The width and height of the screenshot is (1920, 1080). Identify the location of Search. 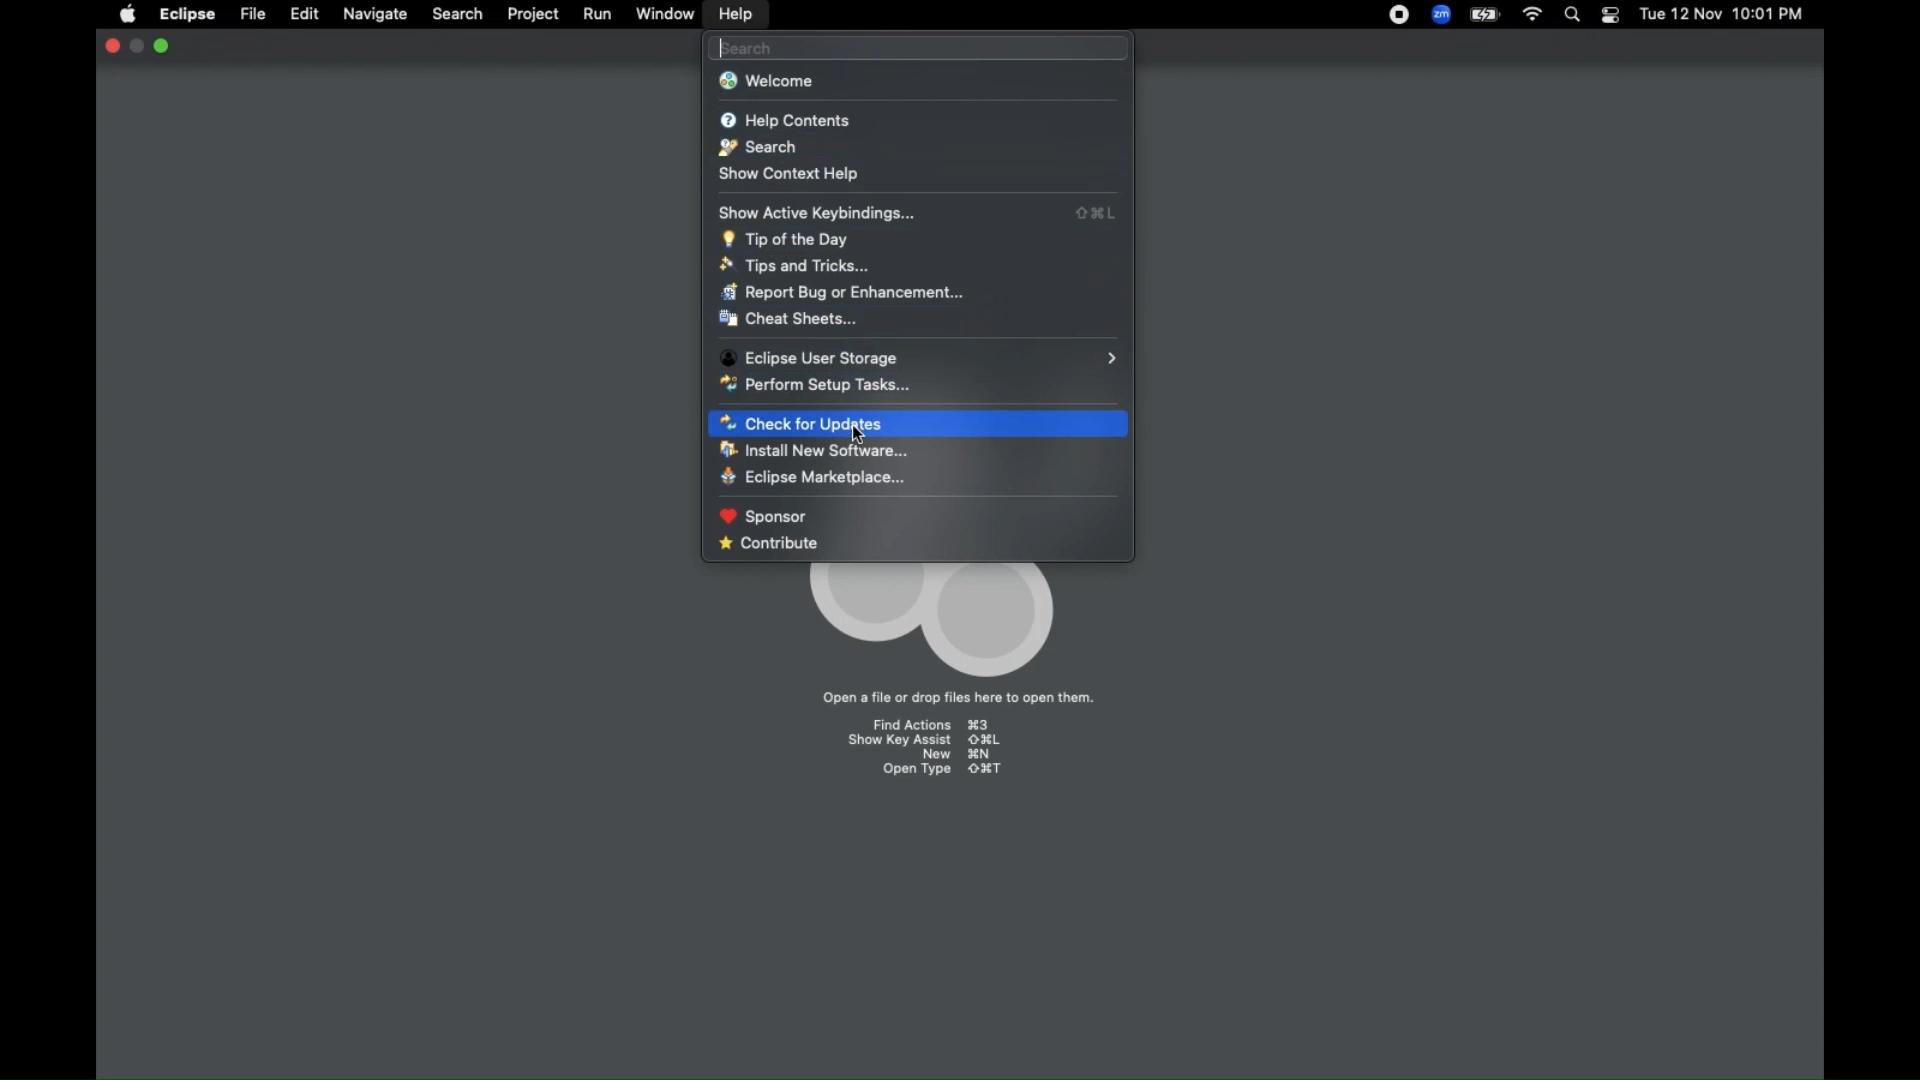
(920, 48).